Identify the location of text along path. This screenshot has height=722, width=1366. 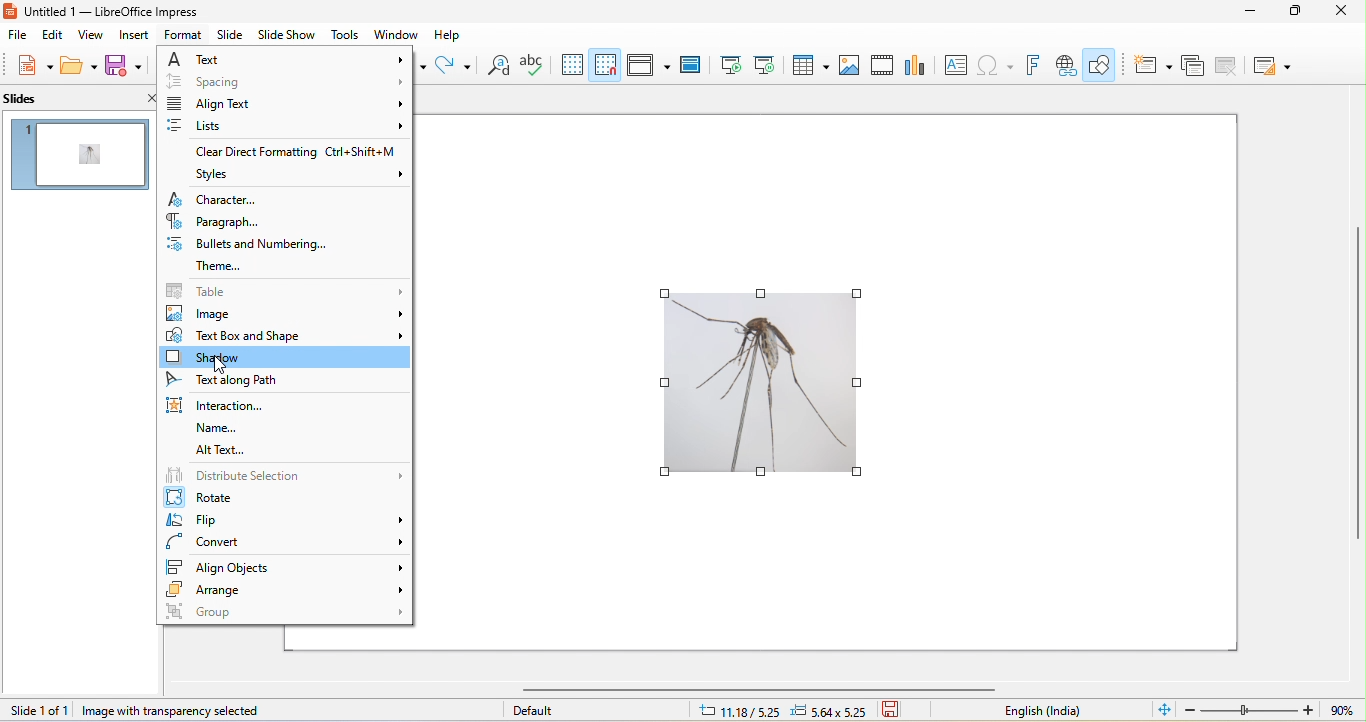
(242, 381).